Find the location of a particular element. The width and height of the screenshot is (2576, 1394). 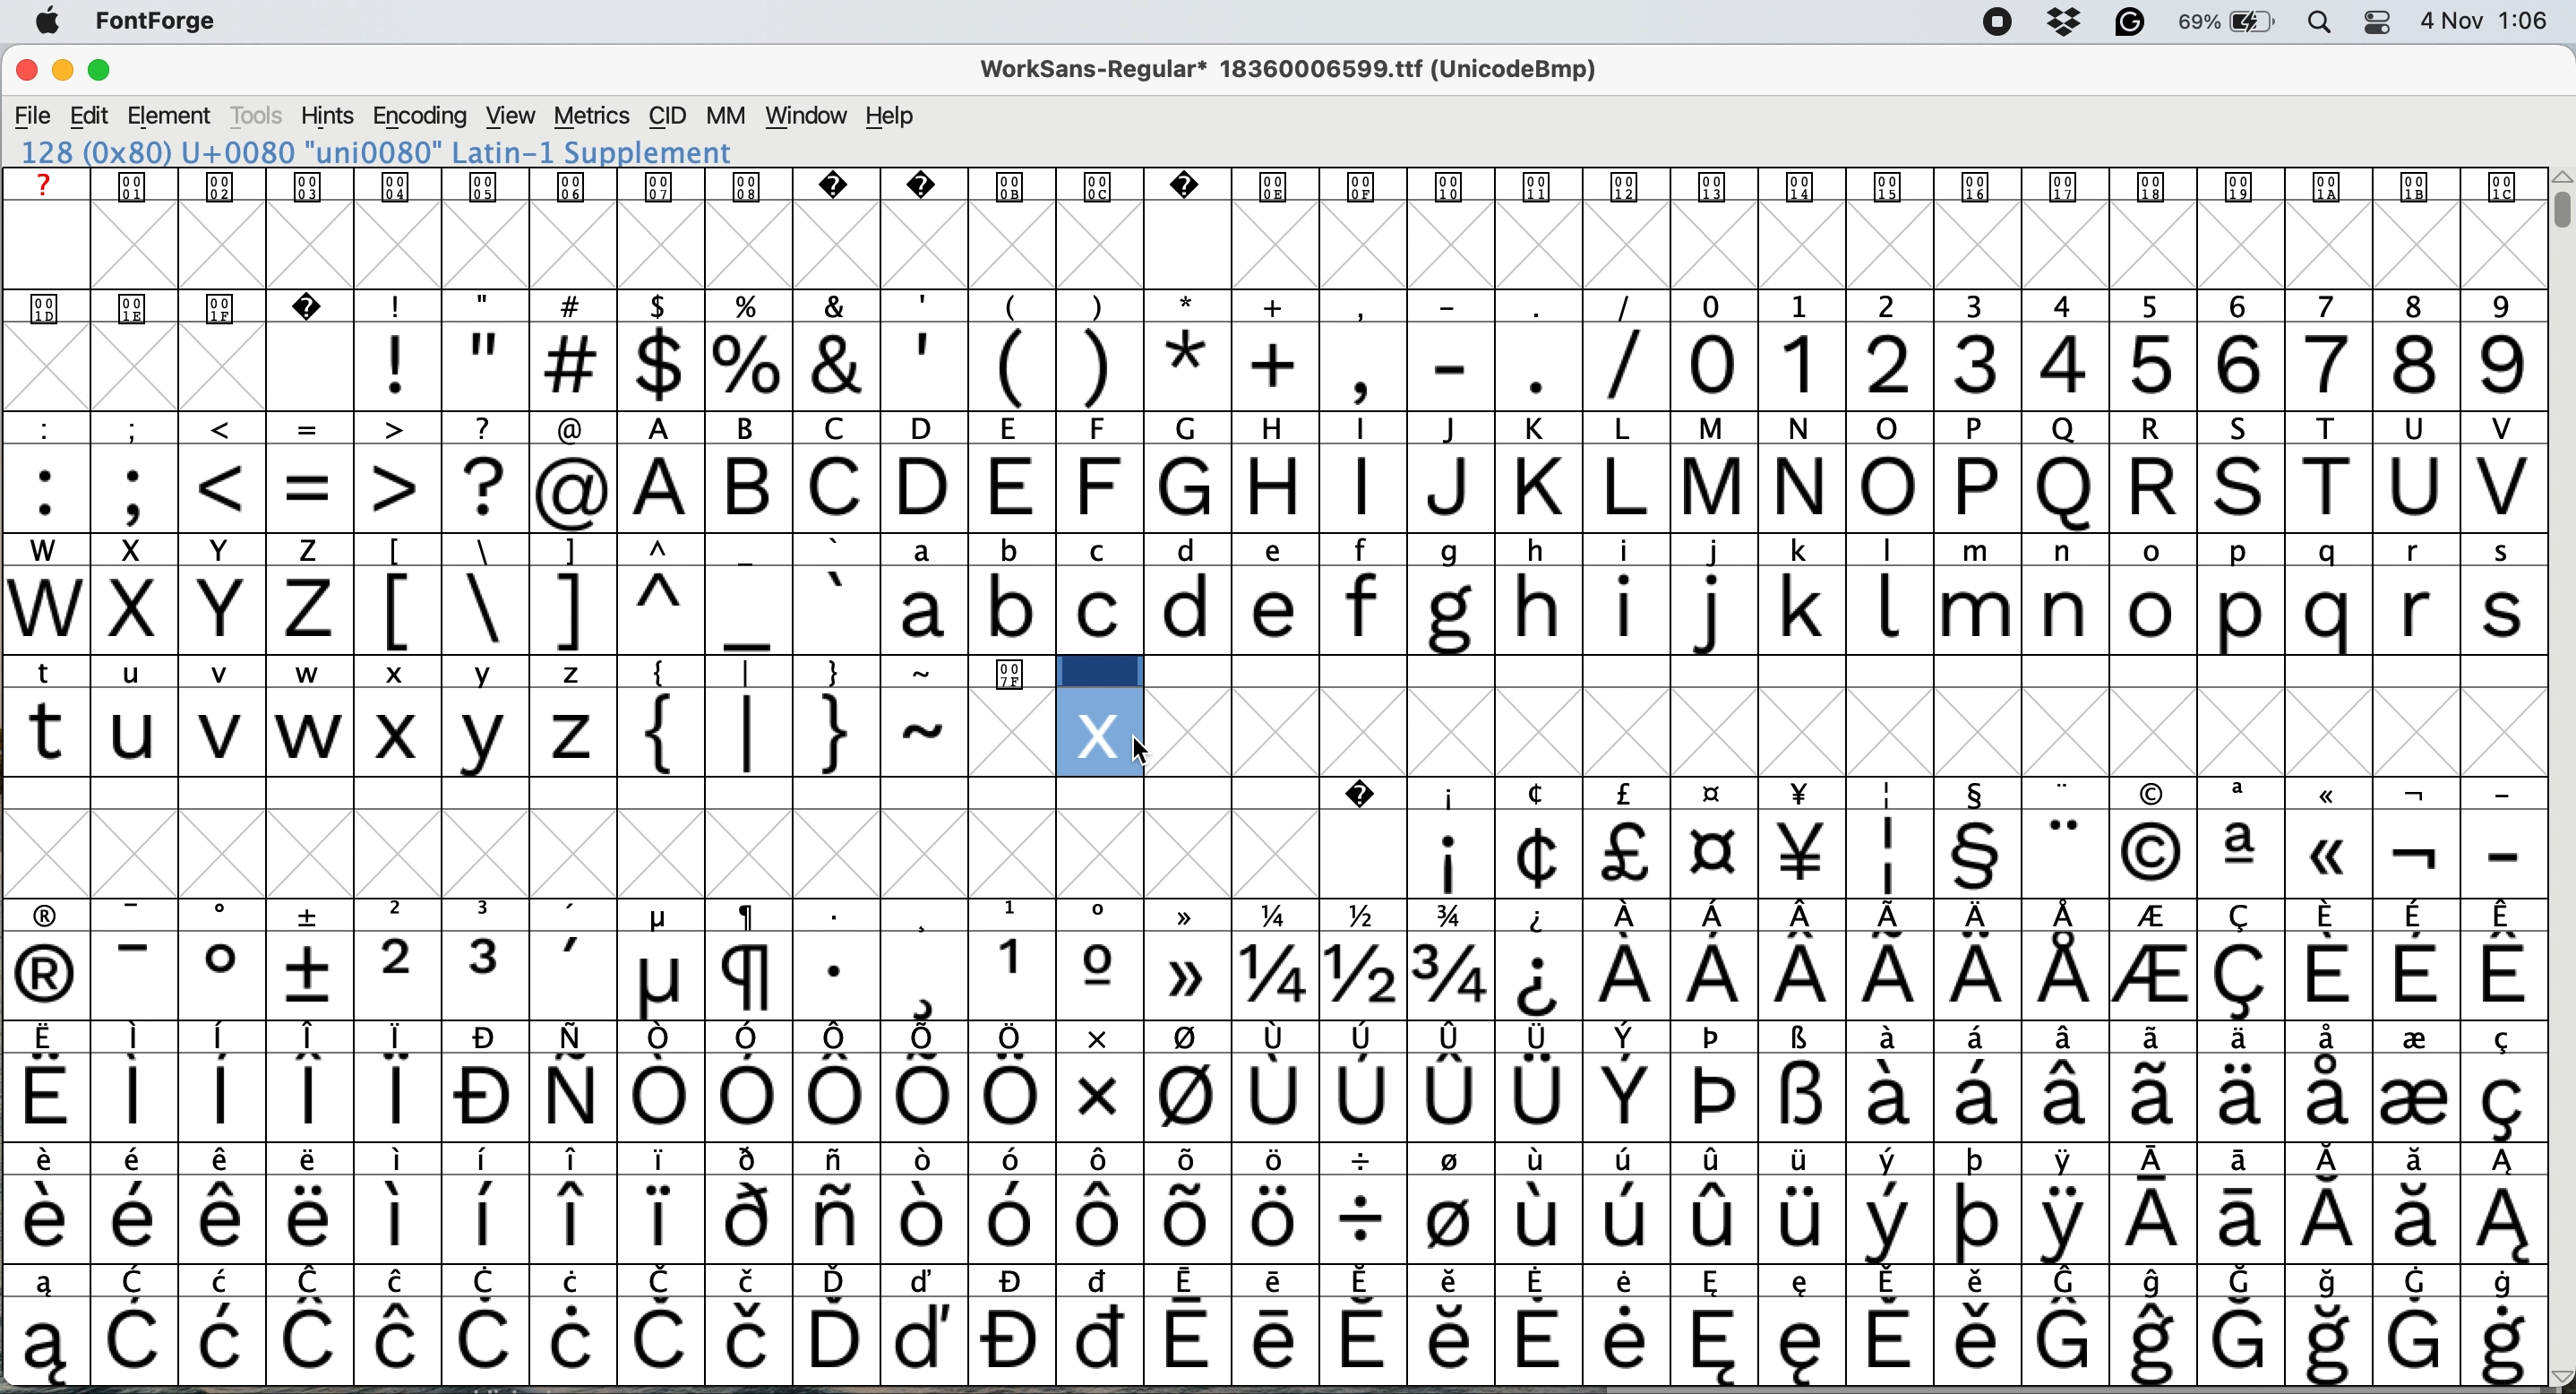

special characters is located at coordinates (1270, 1041).